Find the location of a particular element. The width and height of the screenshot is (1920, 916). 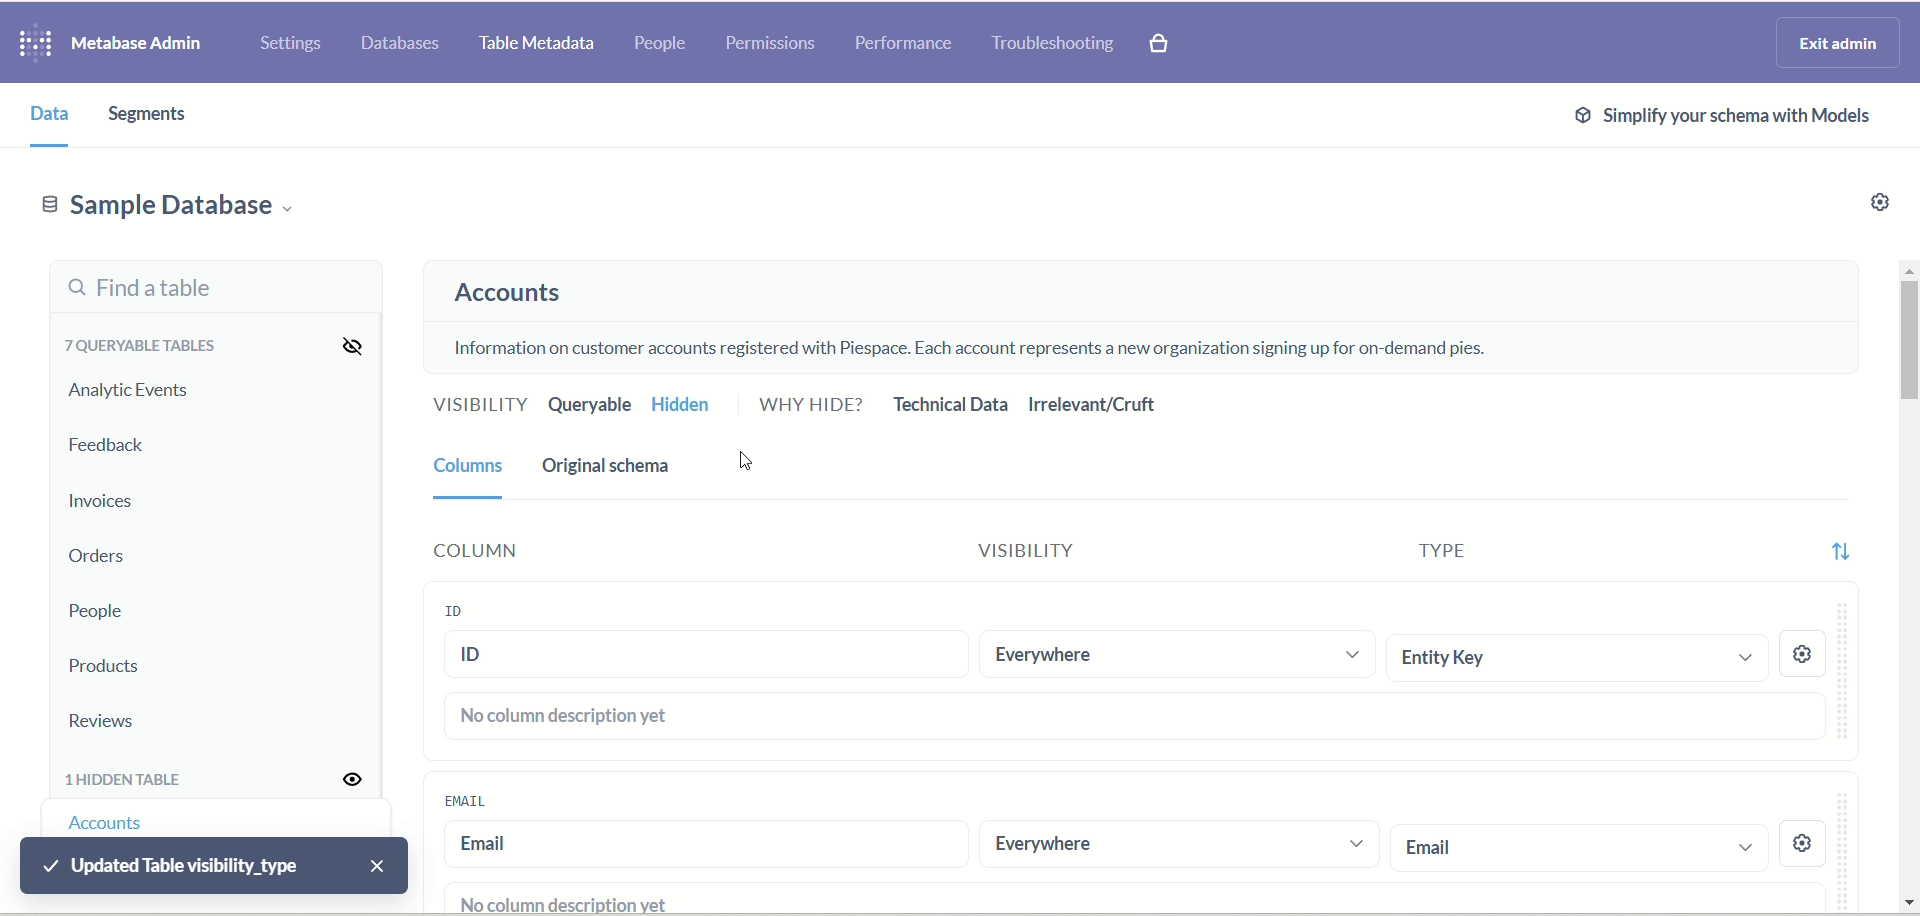

data is located at coordinates (52, 120).